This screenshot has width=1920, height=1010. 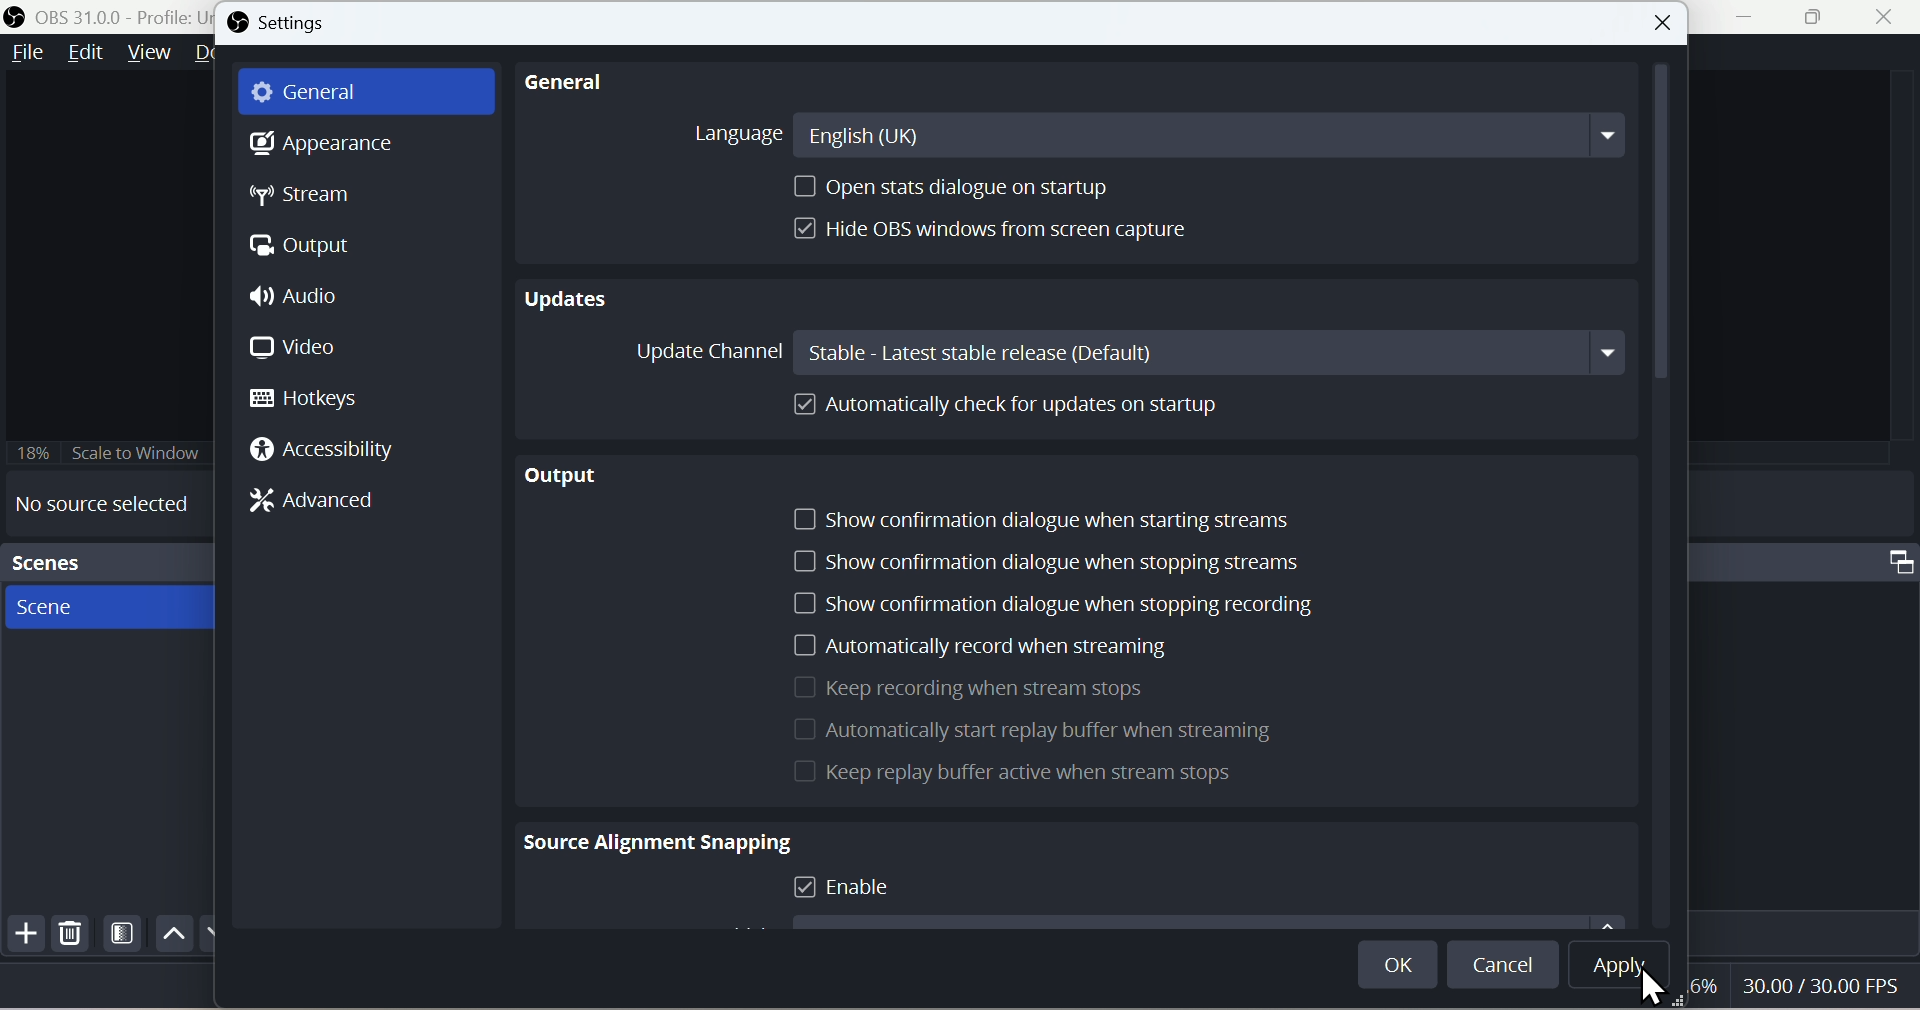 What do you see at coordinates (23, 56) in the screenshot?
I see `File` at bounding box center [23, 56].